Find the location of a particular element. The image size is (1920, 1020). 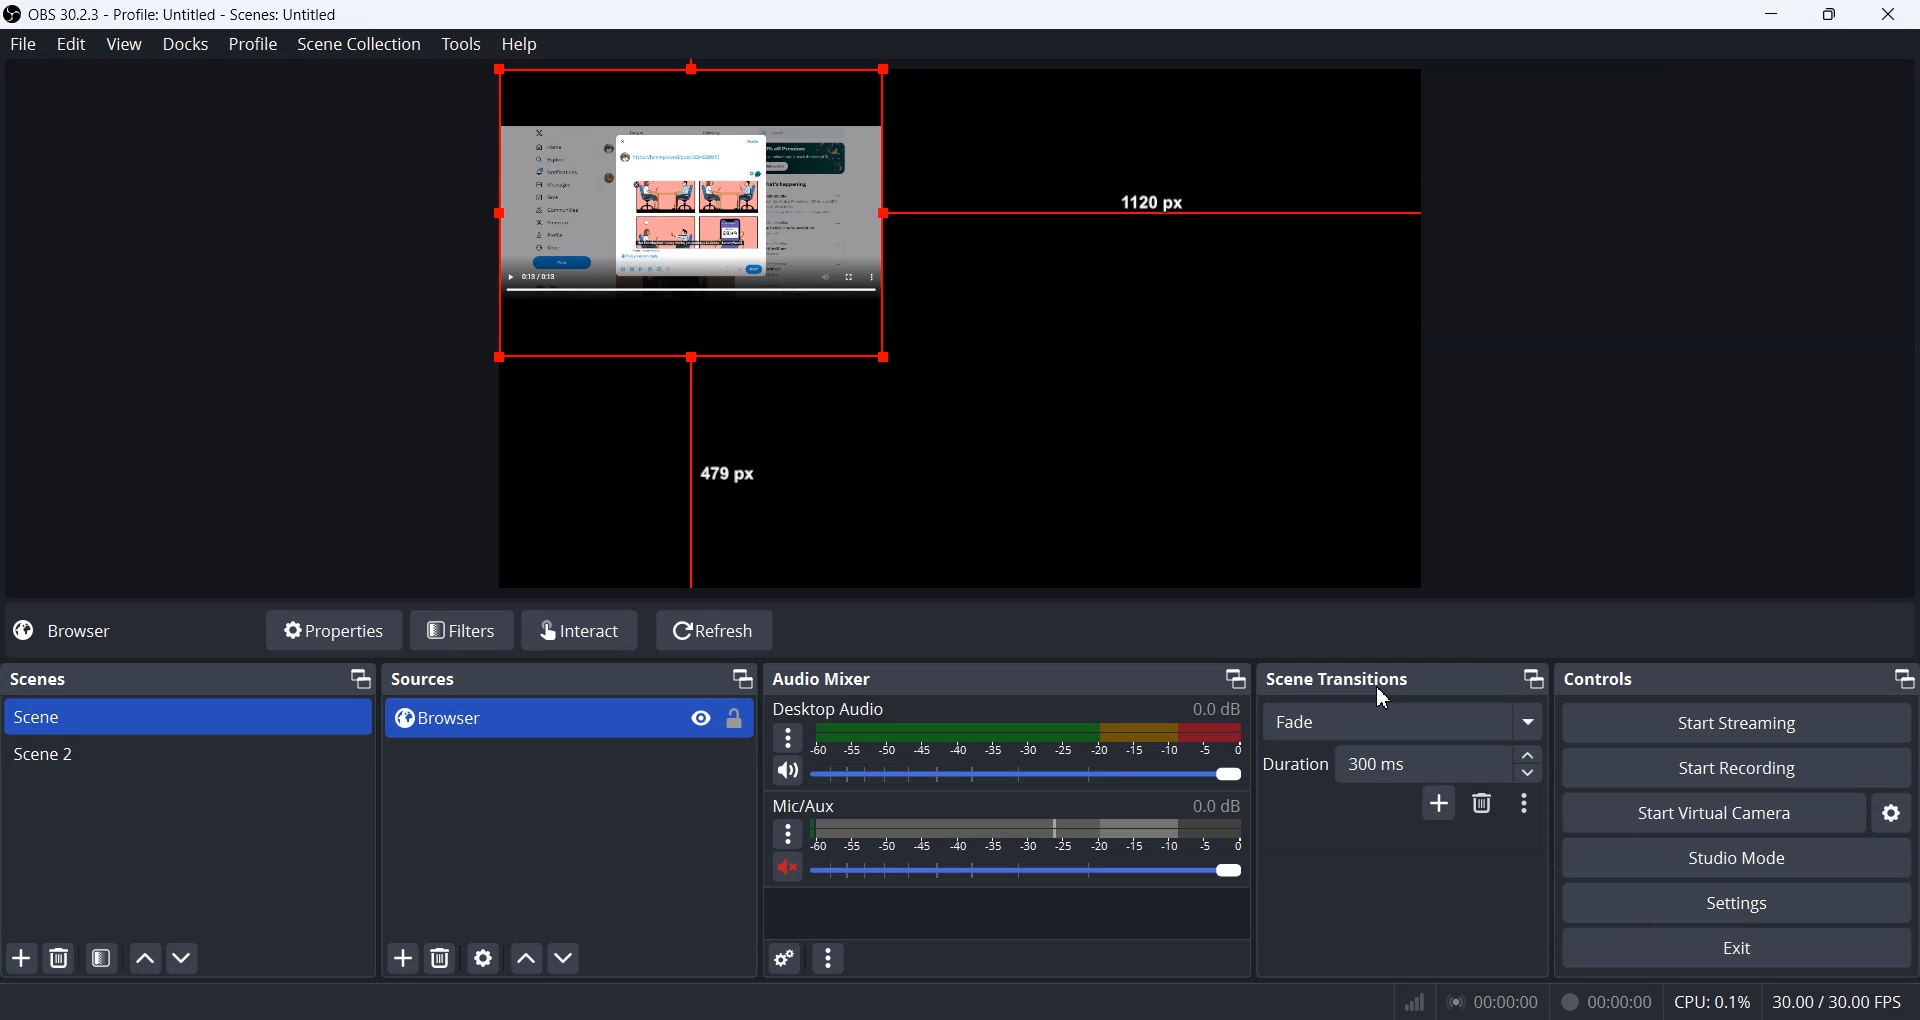

Properties is located at coordinates (334, 631).